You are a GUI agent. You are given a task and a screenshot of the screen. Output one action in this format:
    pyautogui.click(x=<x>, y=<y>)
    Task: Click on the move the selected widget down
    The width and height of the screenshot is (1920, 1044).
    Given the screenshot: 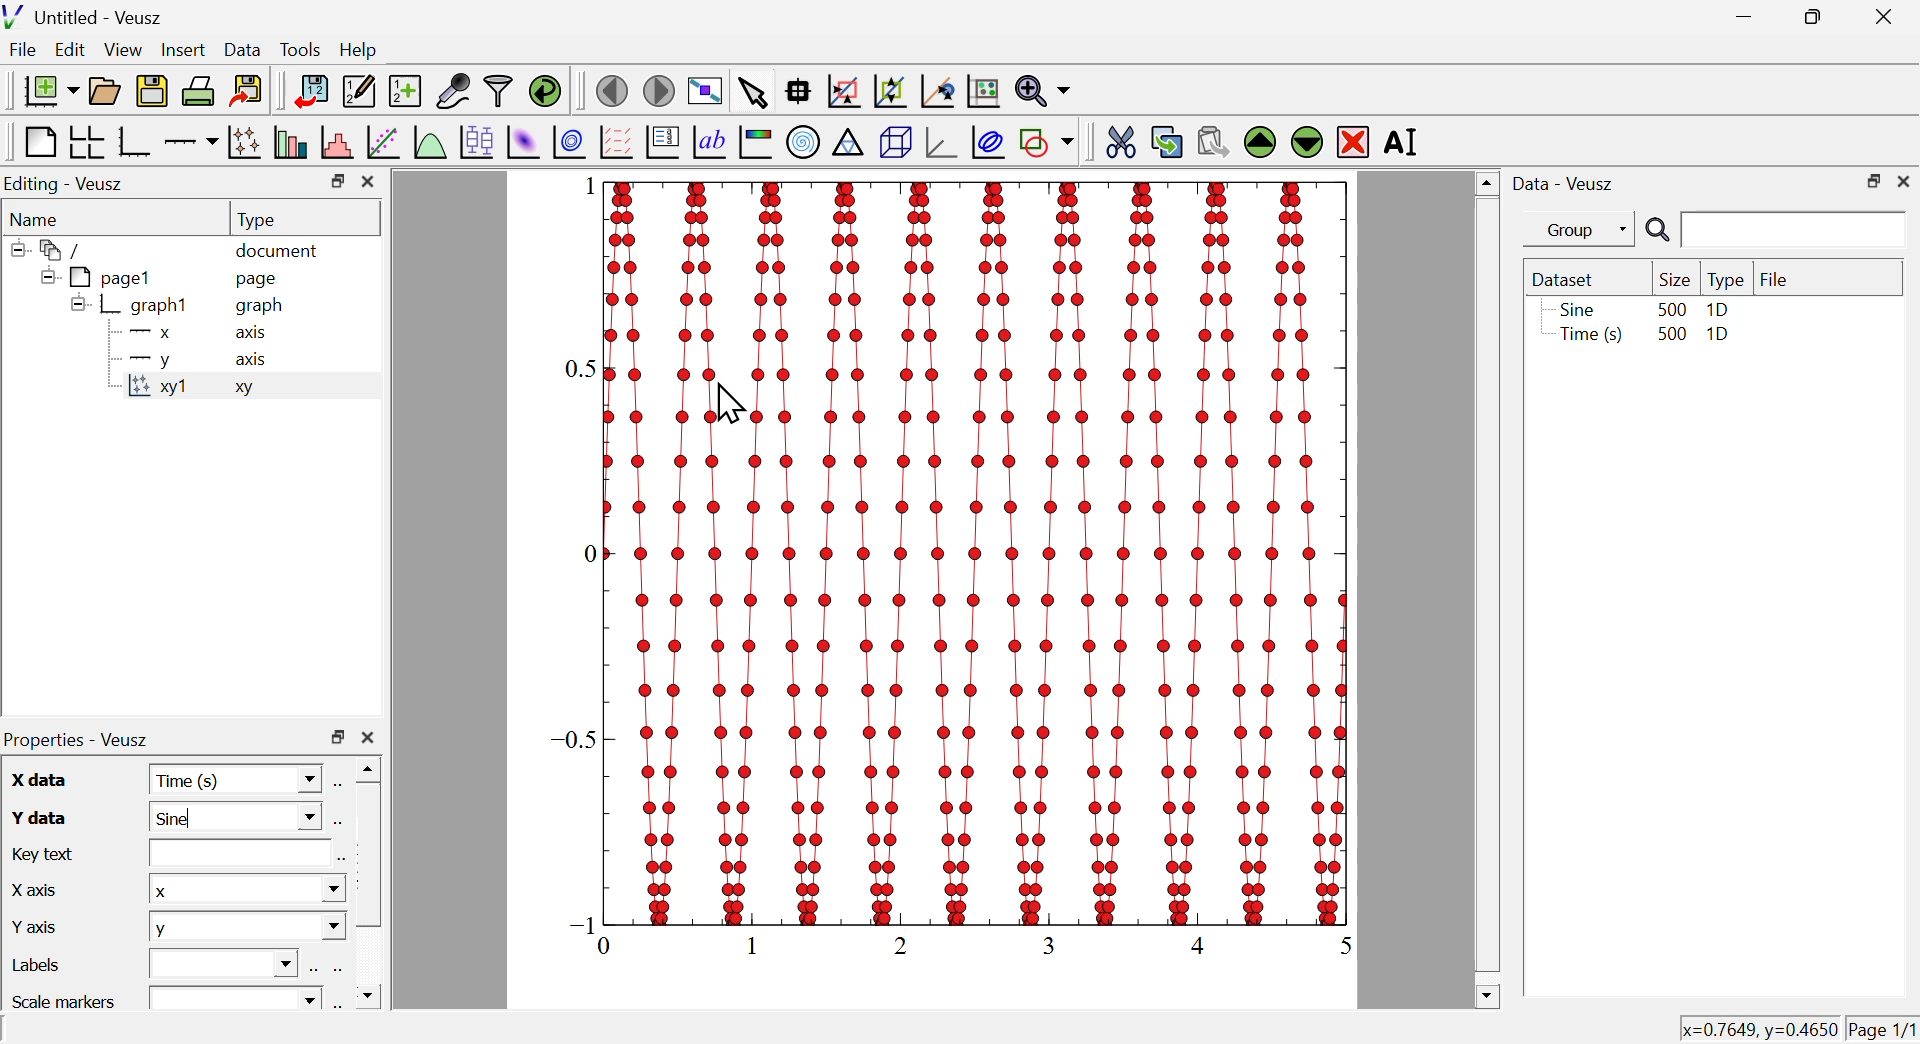 What is the action you would take?
    pyautogui.click(x=1305, y=142)
    